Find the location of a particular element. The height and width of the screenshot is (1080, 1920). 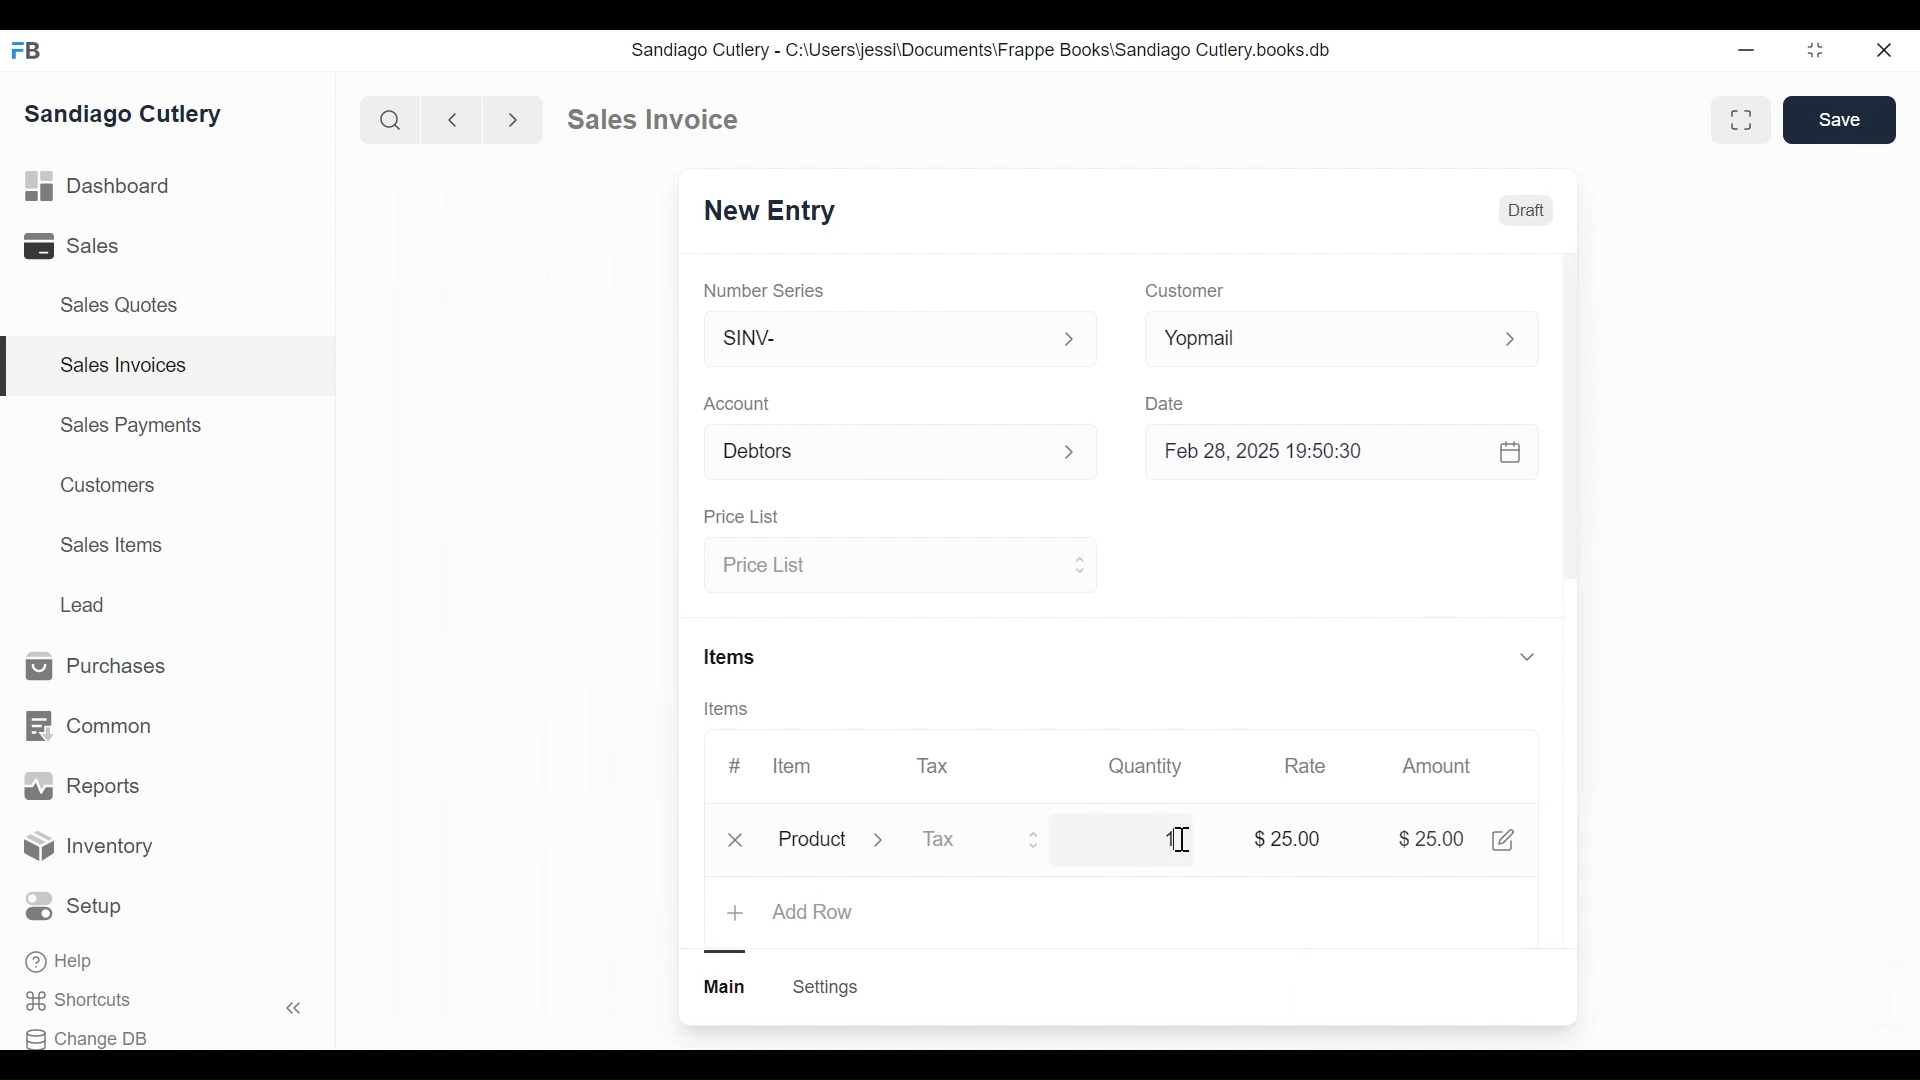

Common is located at coordinates (92, 727).